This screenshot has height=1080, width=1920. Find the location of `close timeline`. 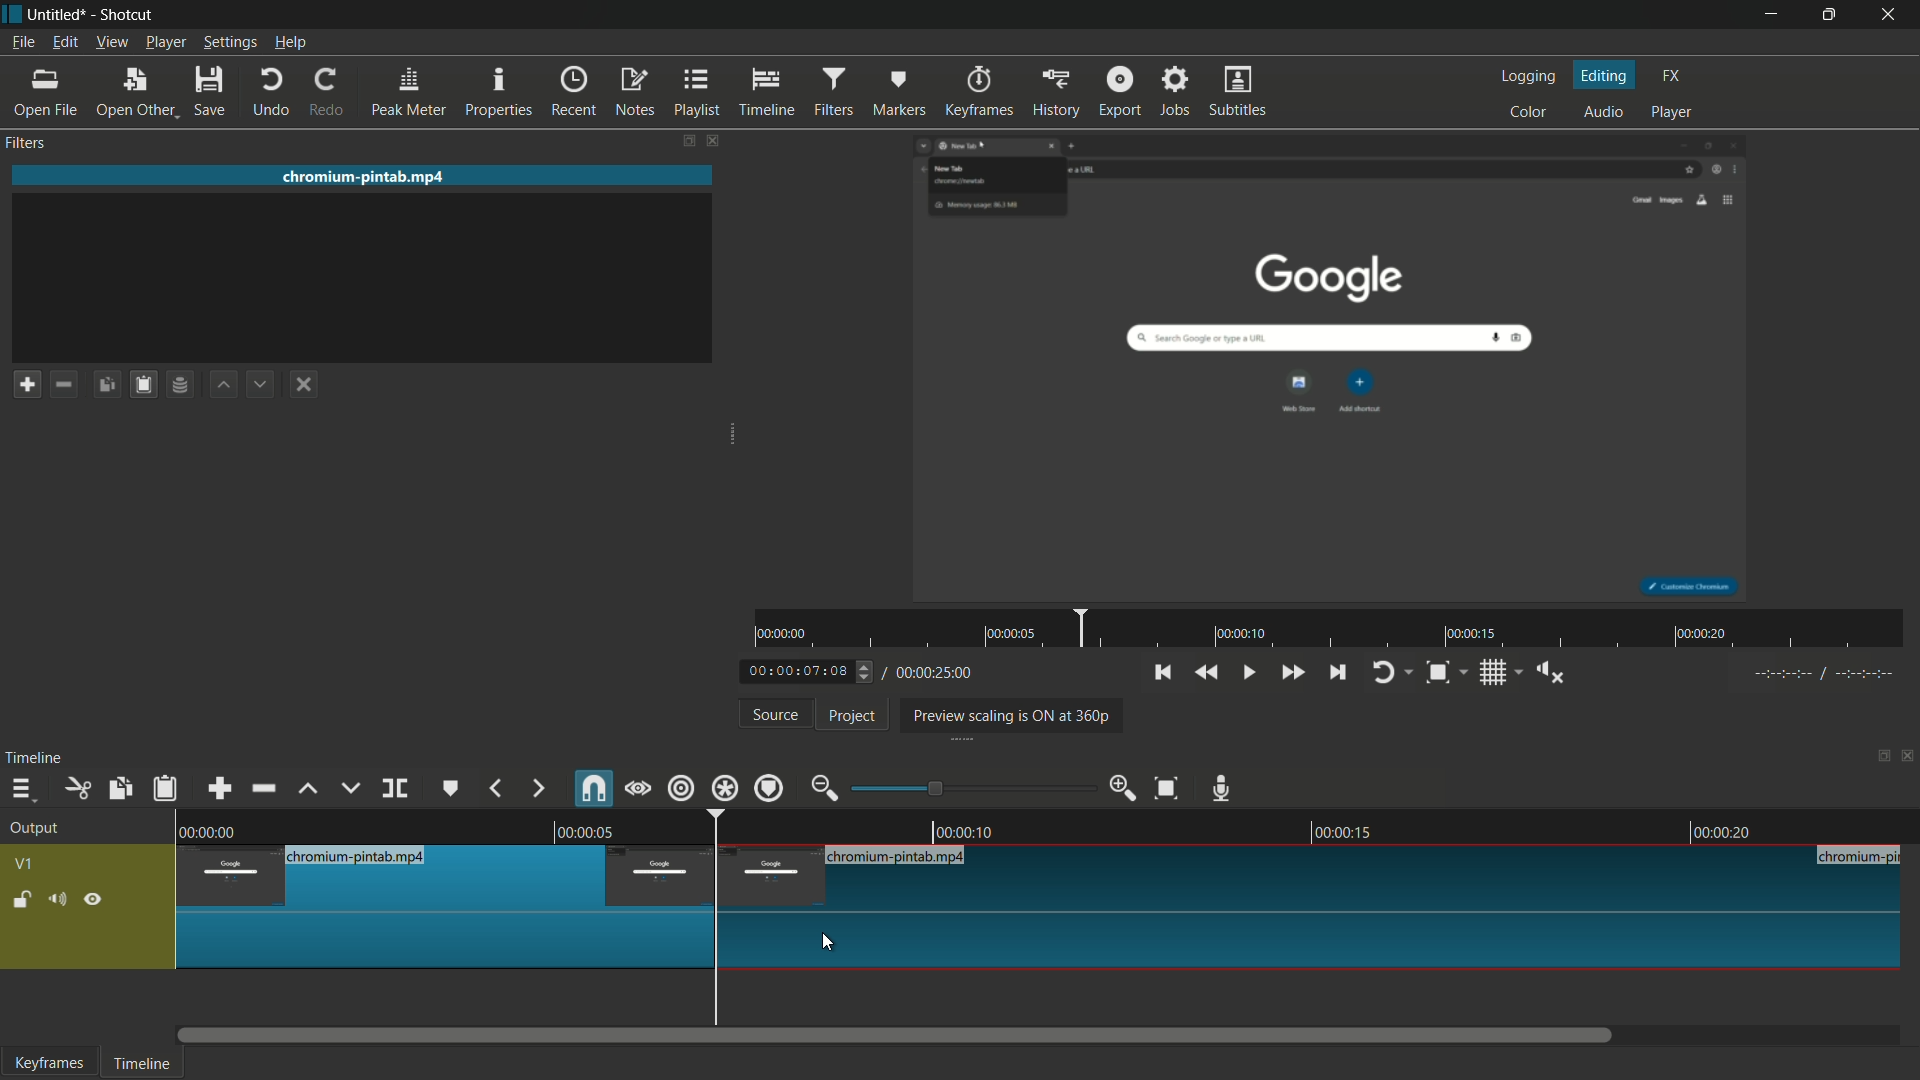

close timeline is located at coordinates (1908, 758).